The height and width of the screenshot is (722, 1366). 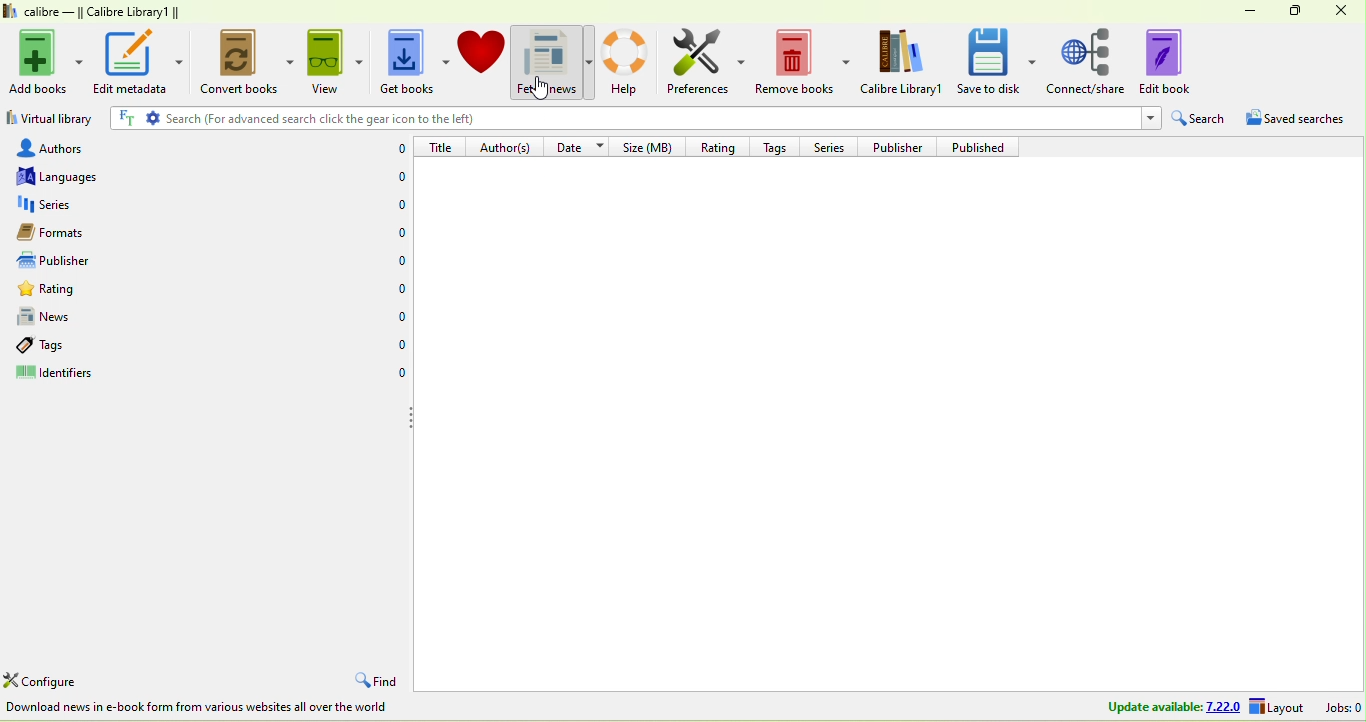 I want to click on maximize, so click(x=1300, y=12).